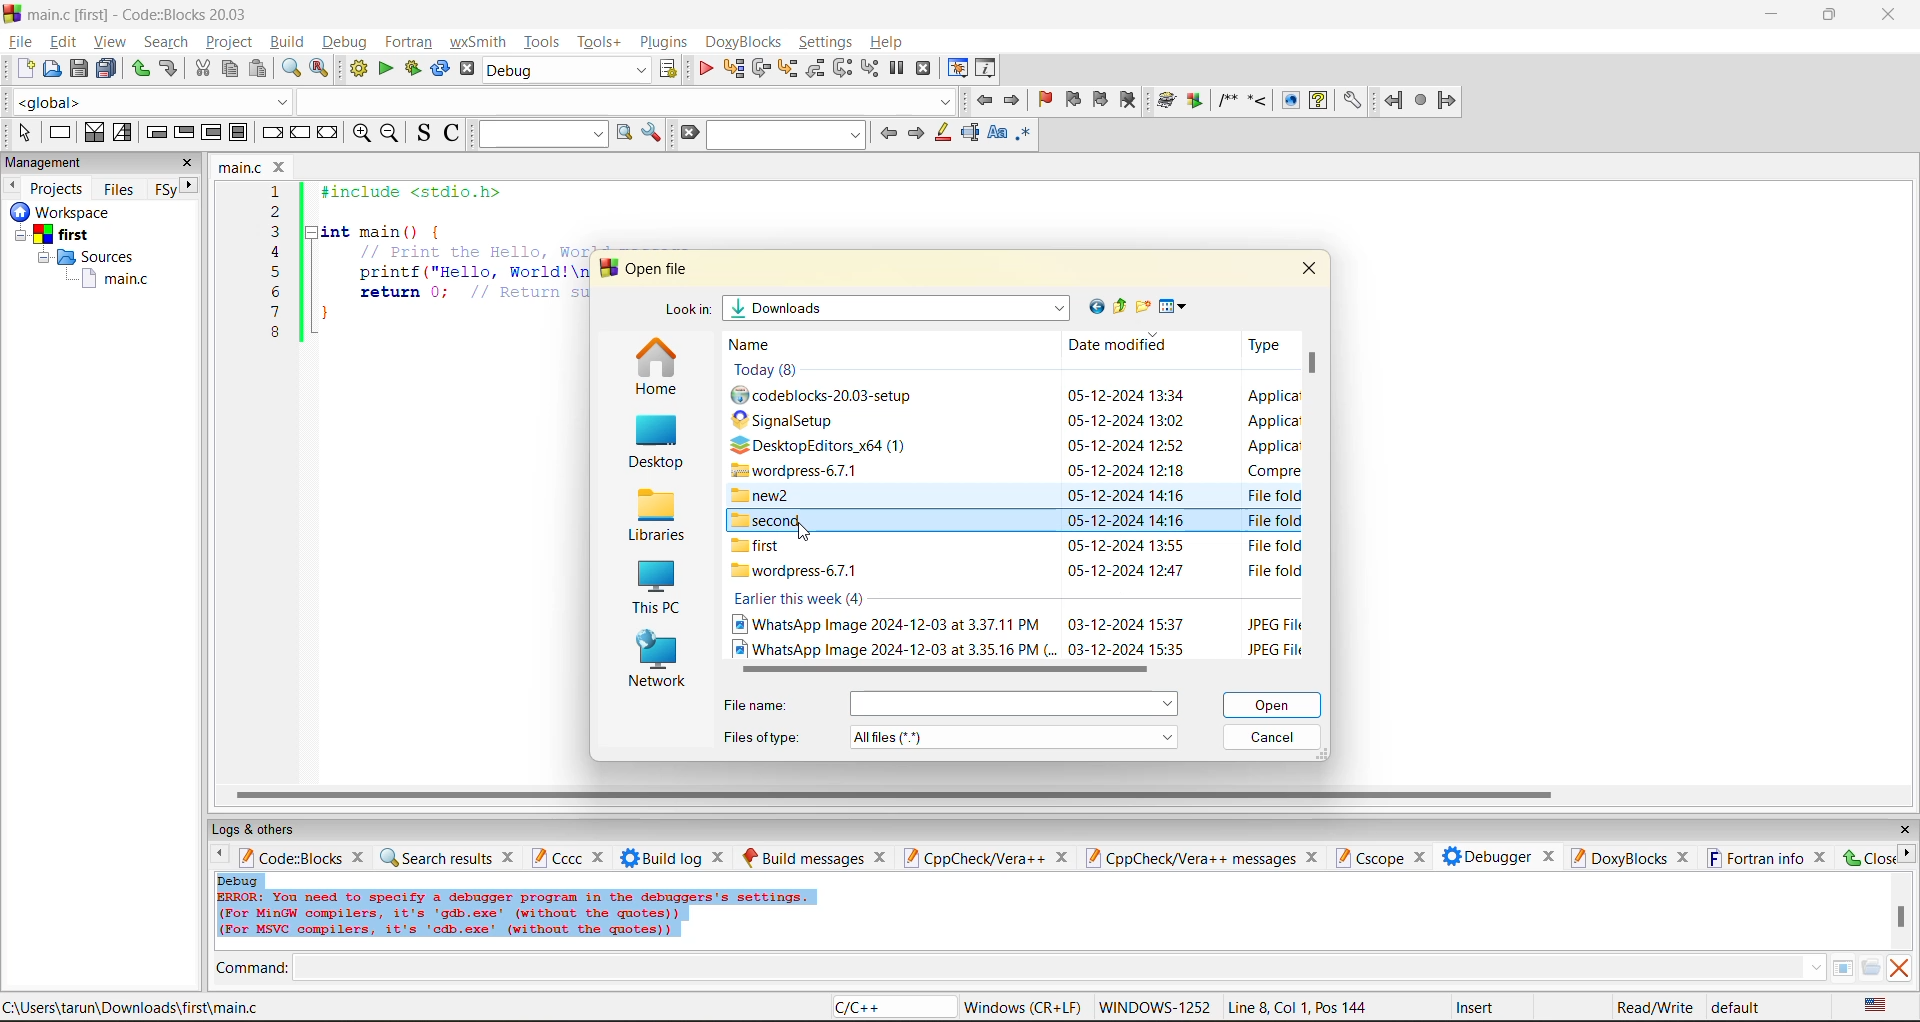  I want to click on horizontal scroll bar, so click(893, 795).